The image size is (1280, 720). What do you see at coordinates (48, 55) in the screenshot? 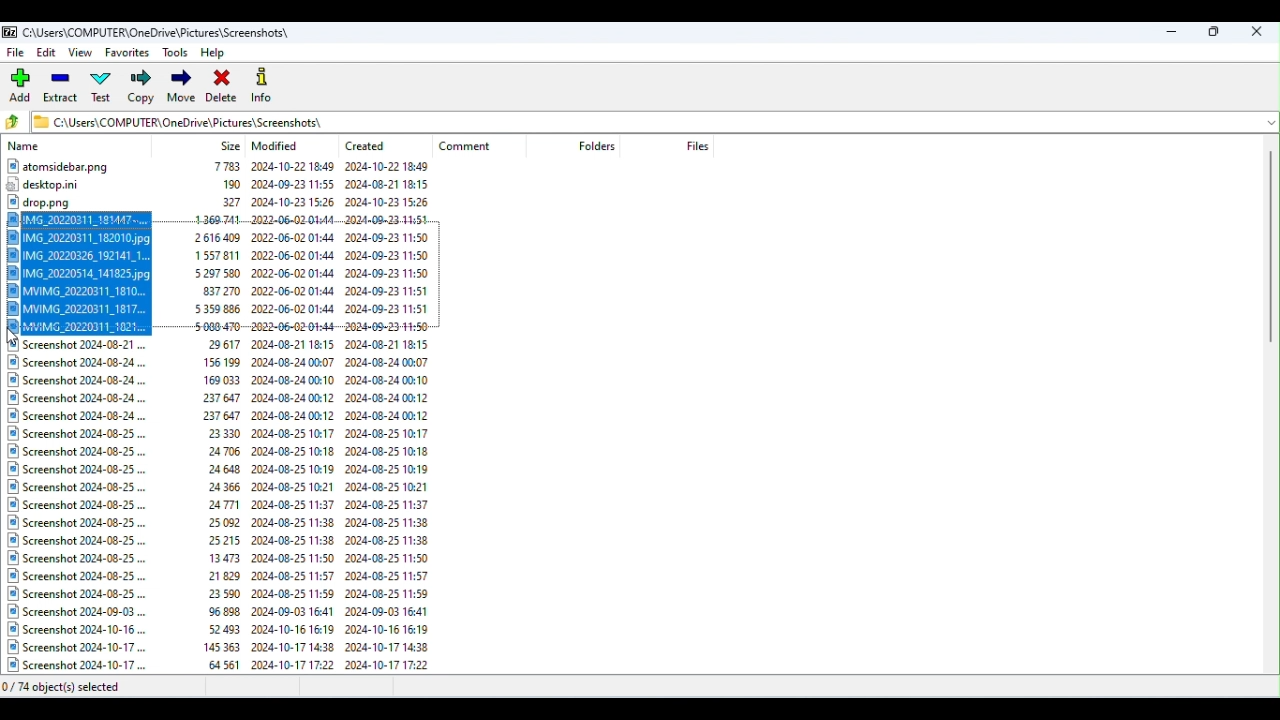
I see `Edit` at bounding box center [48, 55].